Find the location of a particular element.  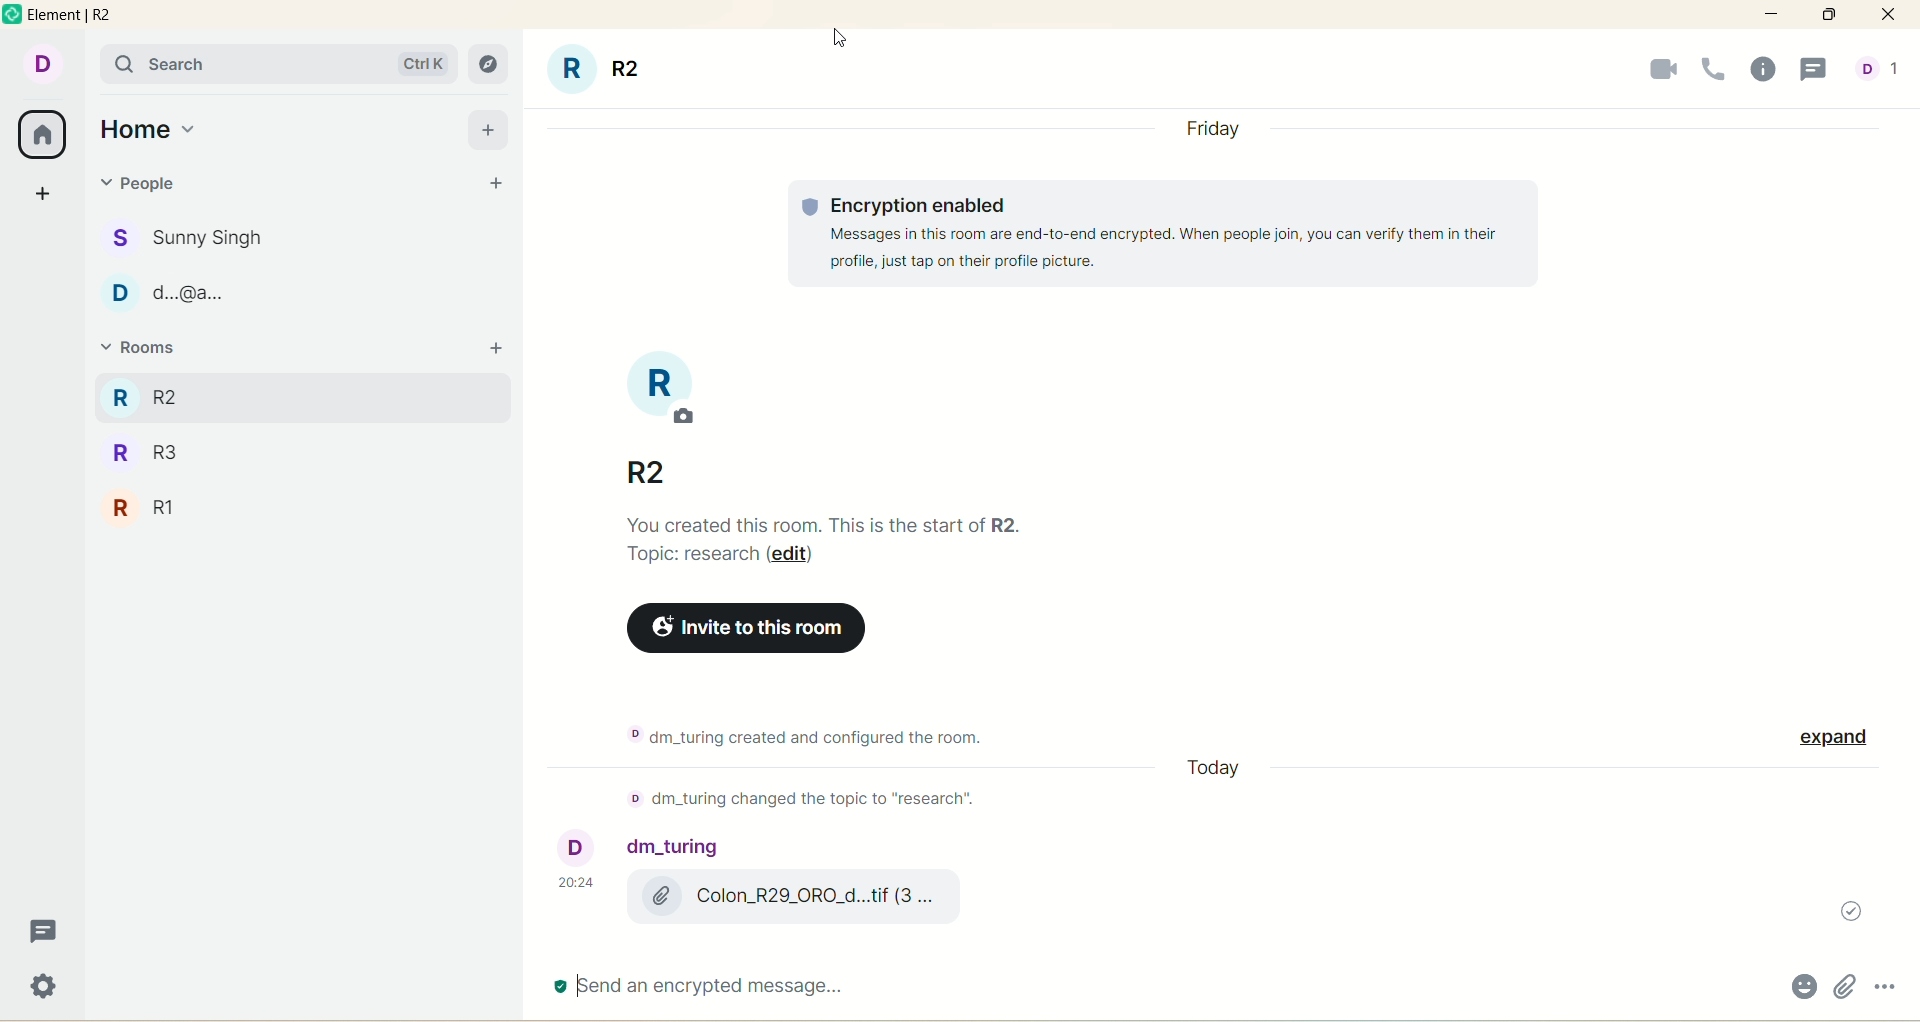

read receipt is located at coordinates (1841, 912).